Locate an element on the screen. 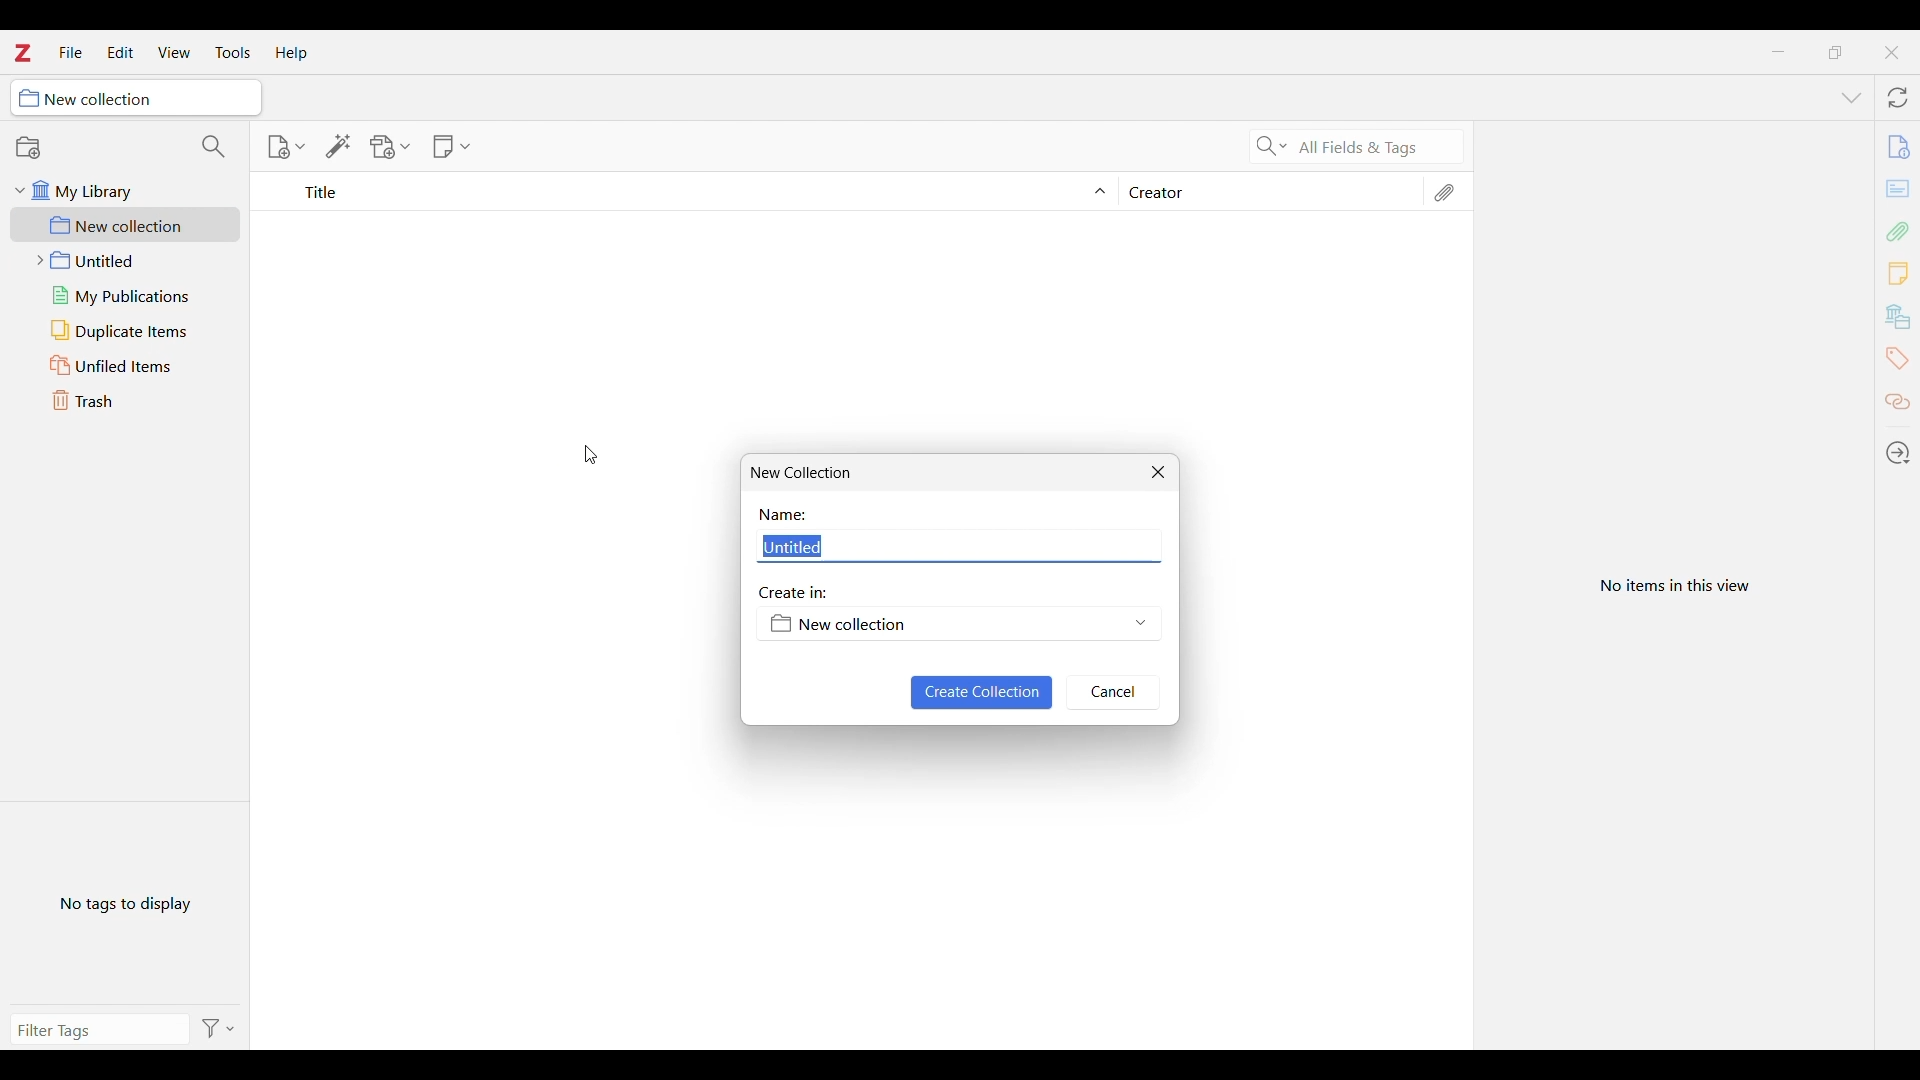 The height and width of the screenshot is (1080, 1920). Help menu is located at coordinates (291, 53).